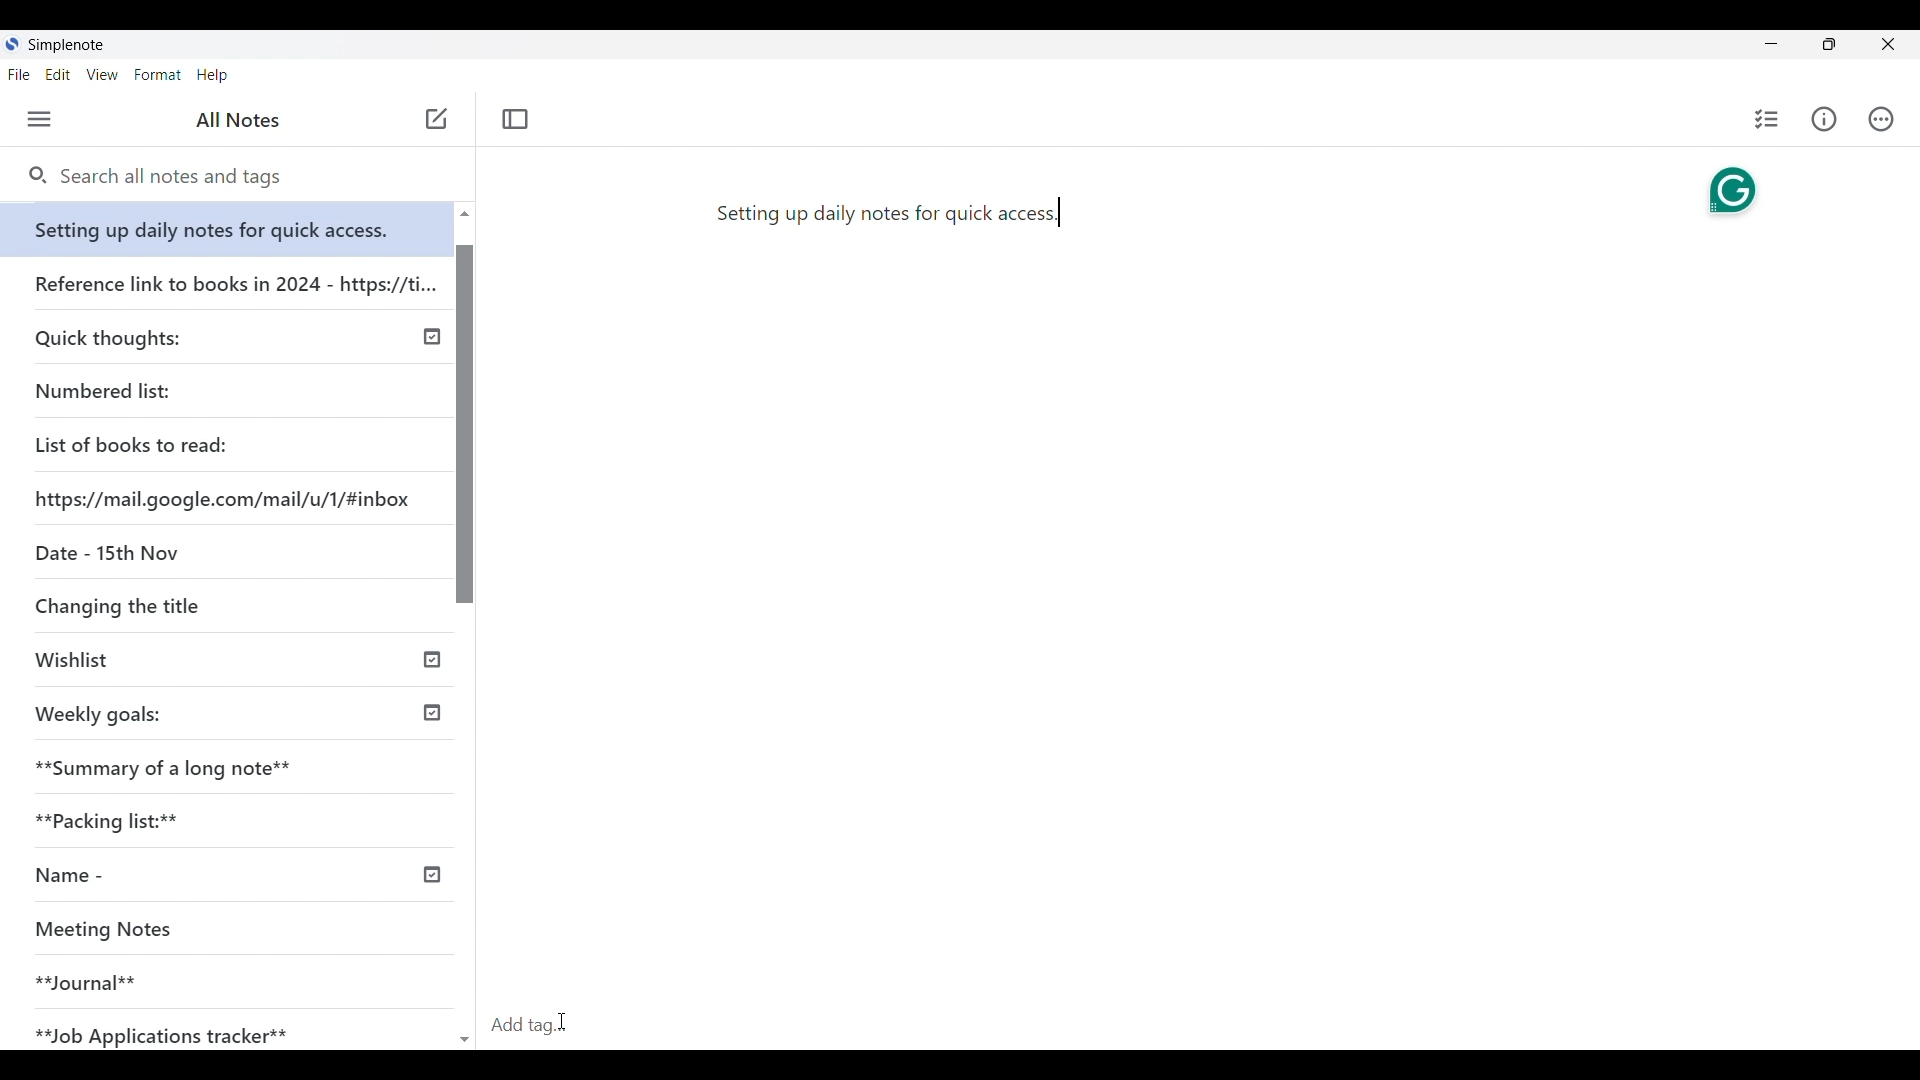 This screenshot has width=1920, height=1080. What do you see at coordinates (1766, 119) in the screenshot?
I see `Insert checklist` at bounding box center [1766, 119].